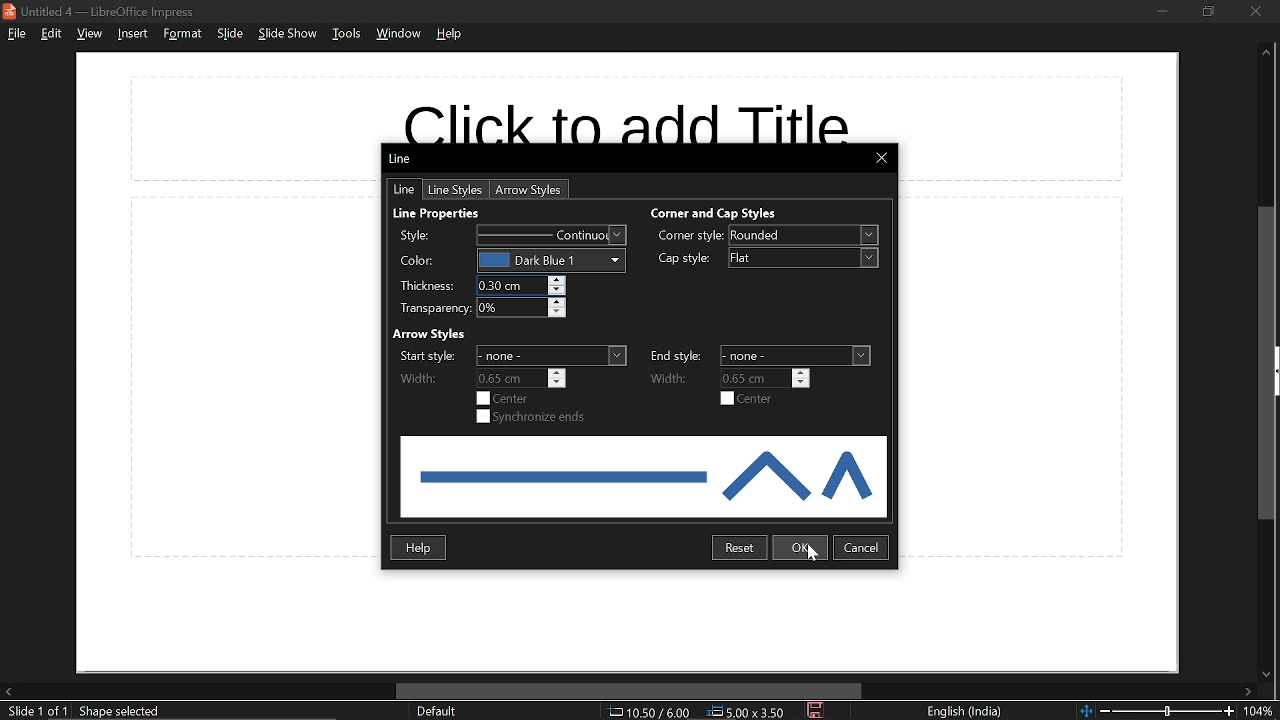 The width and height of the screenshot is (1280, 720). Describe the element at coordinates (747, 712) in the screenshot. I see `position` at that location.